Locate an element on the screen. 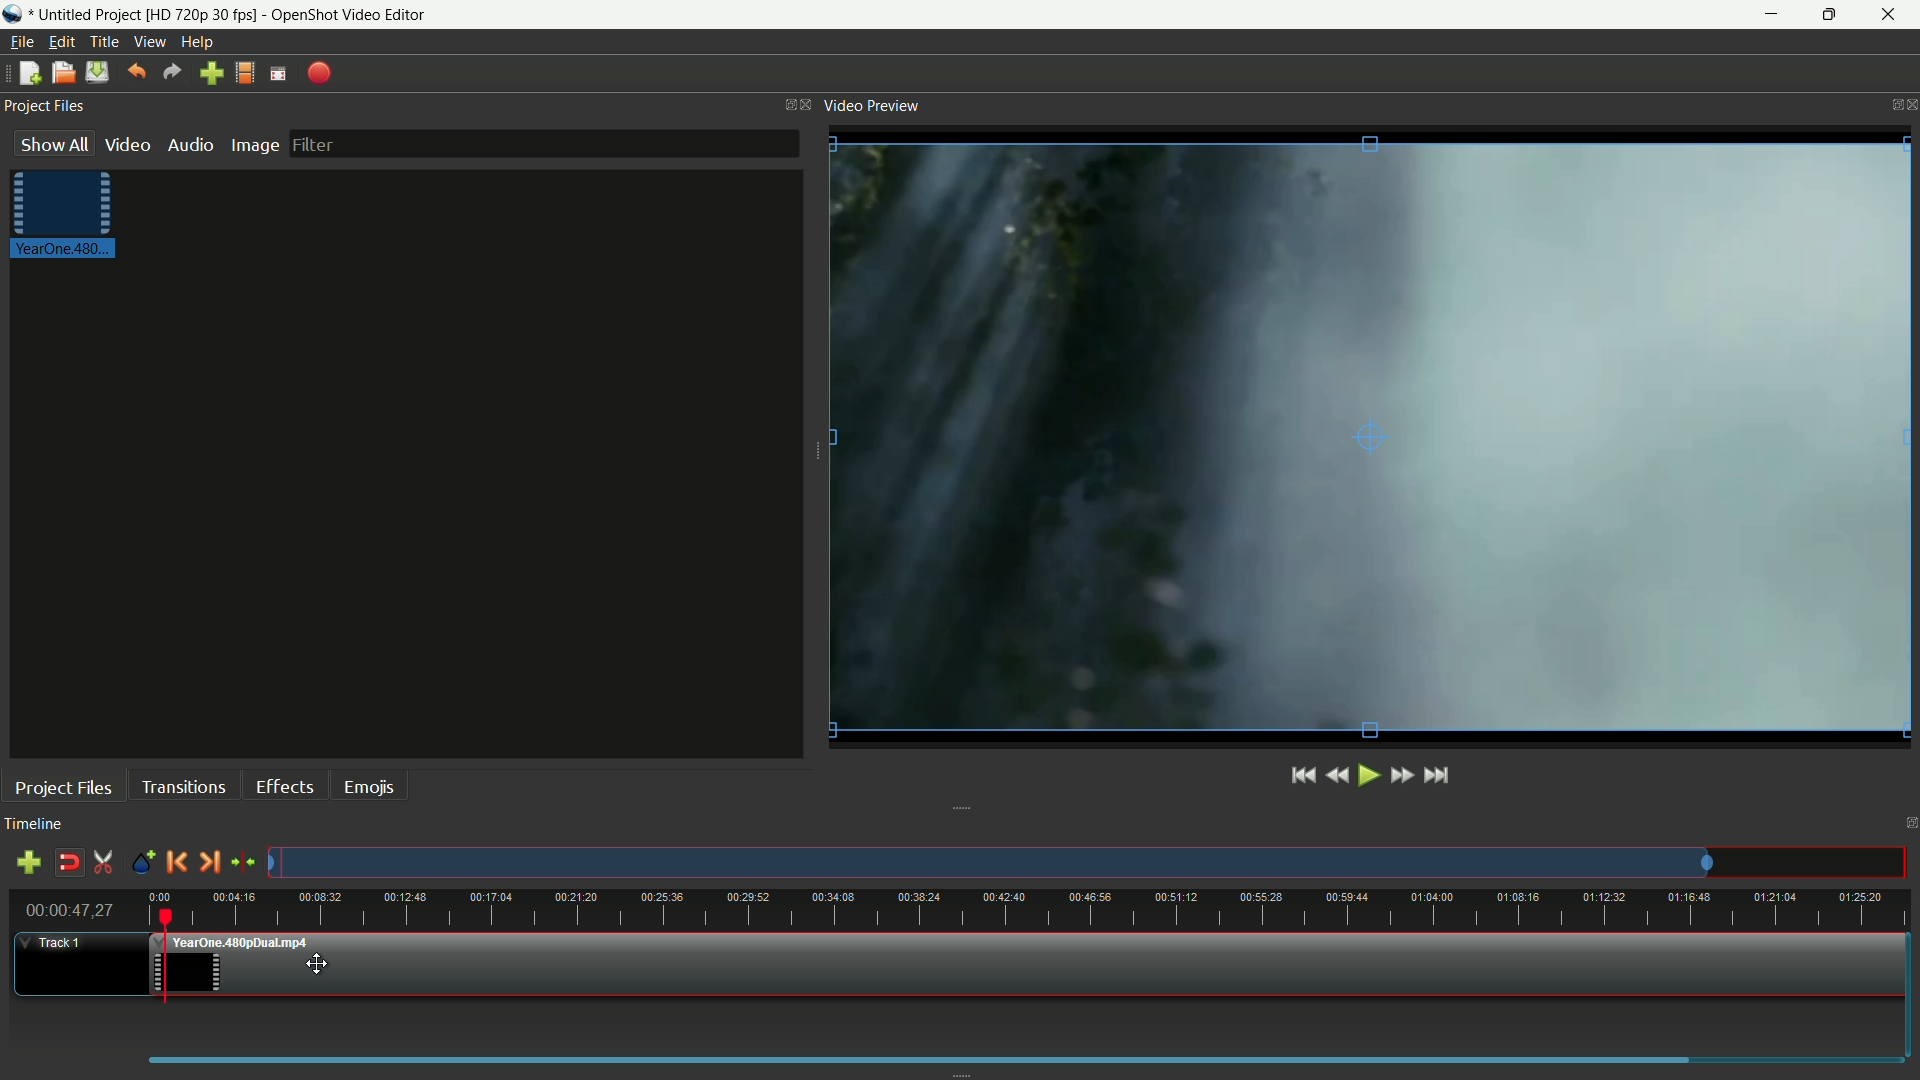 The image size is (1920, 1080). timeline is located at coordinates (37, 825).